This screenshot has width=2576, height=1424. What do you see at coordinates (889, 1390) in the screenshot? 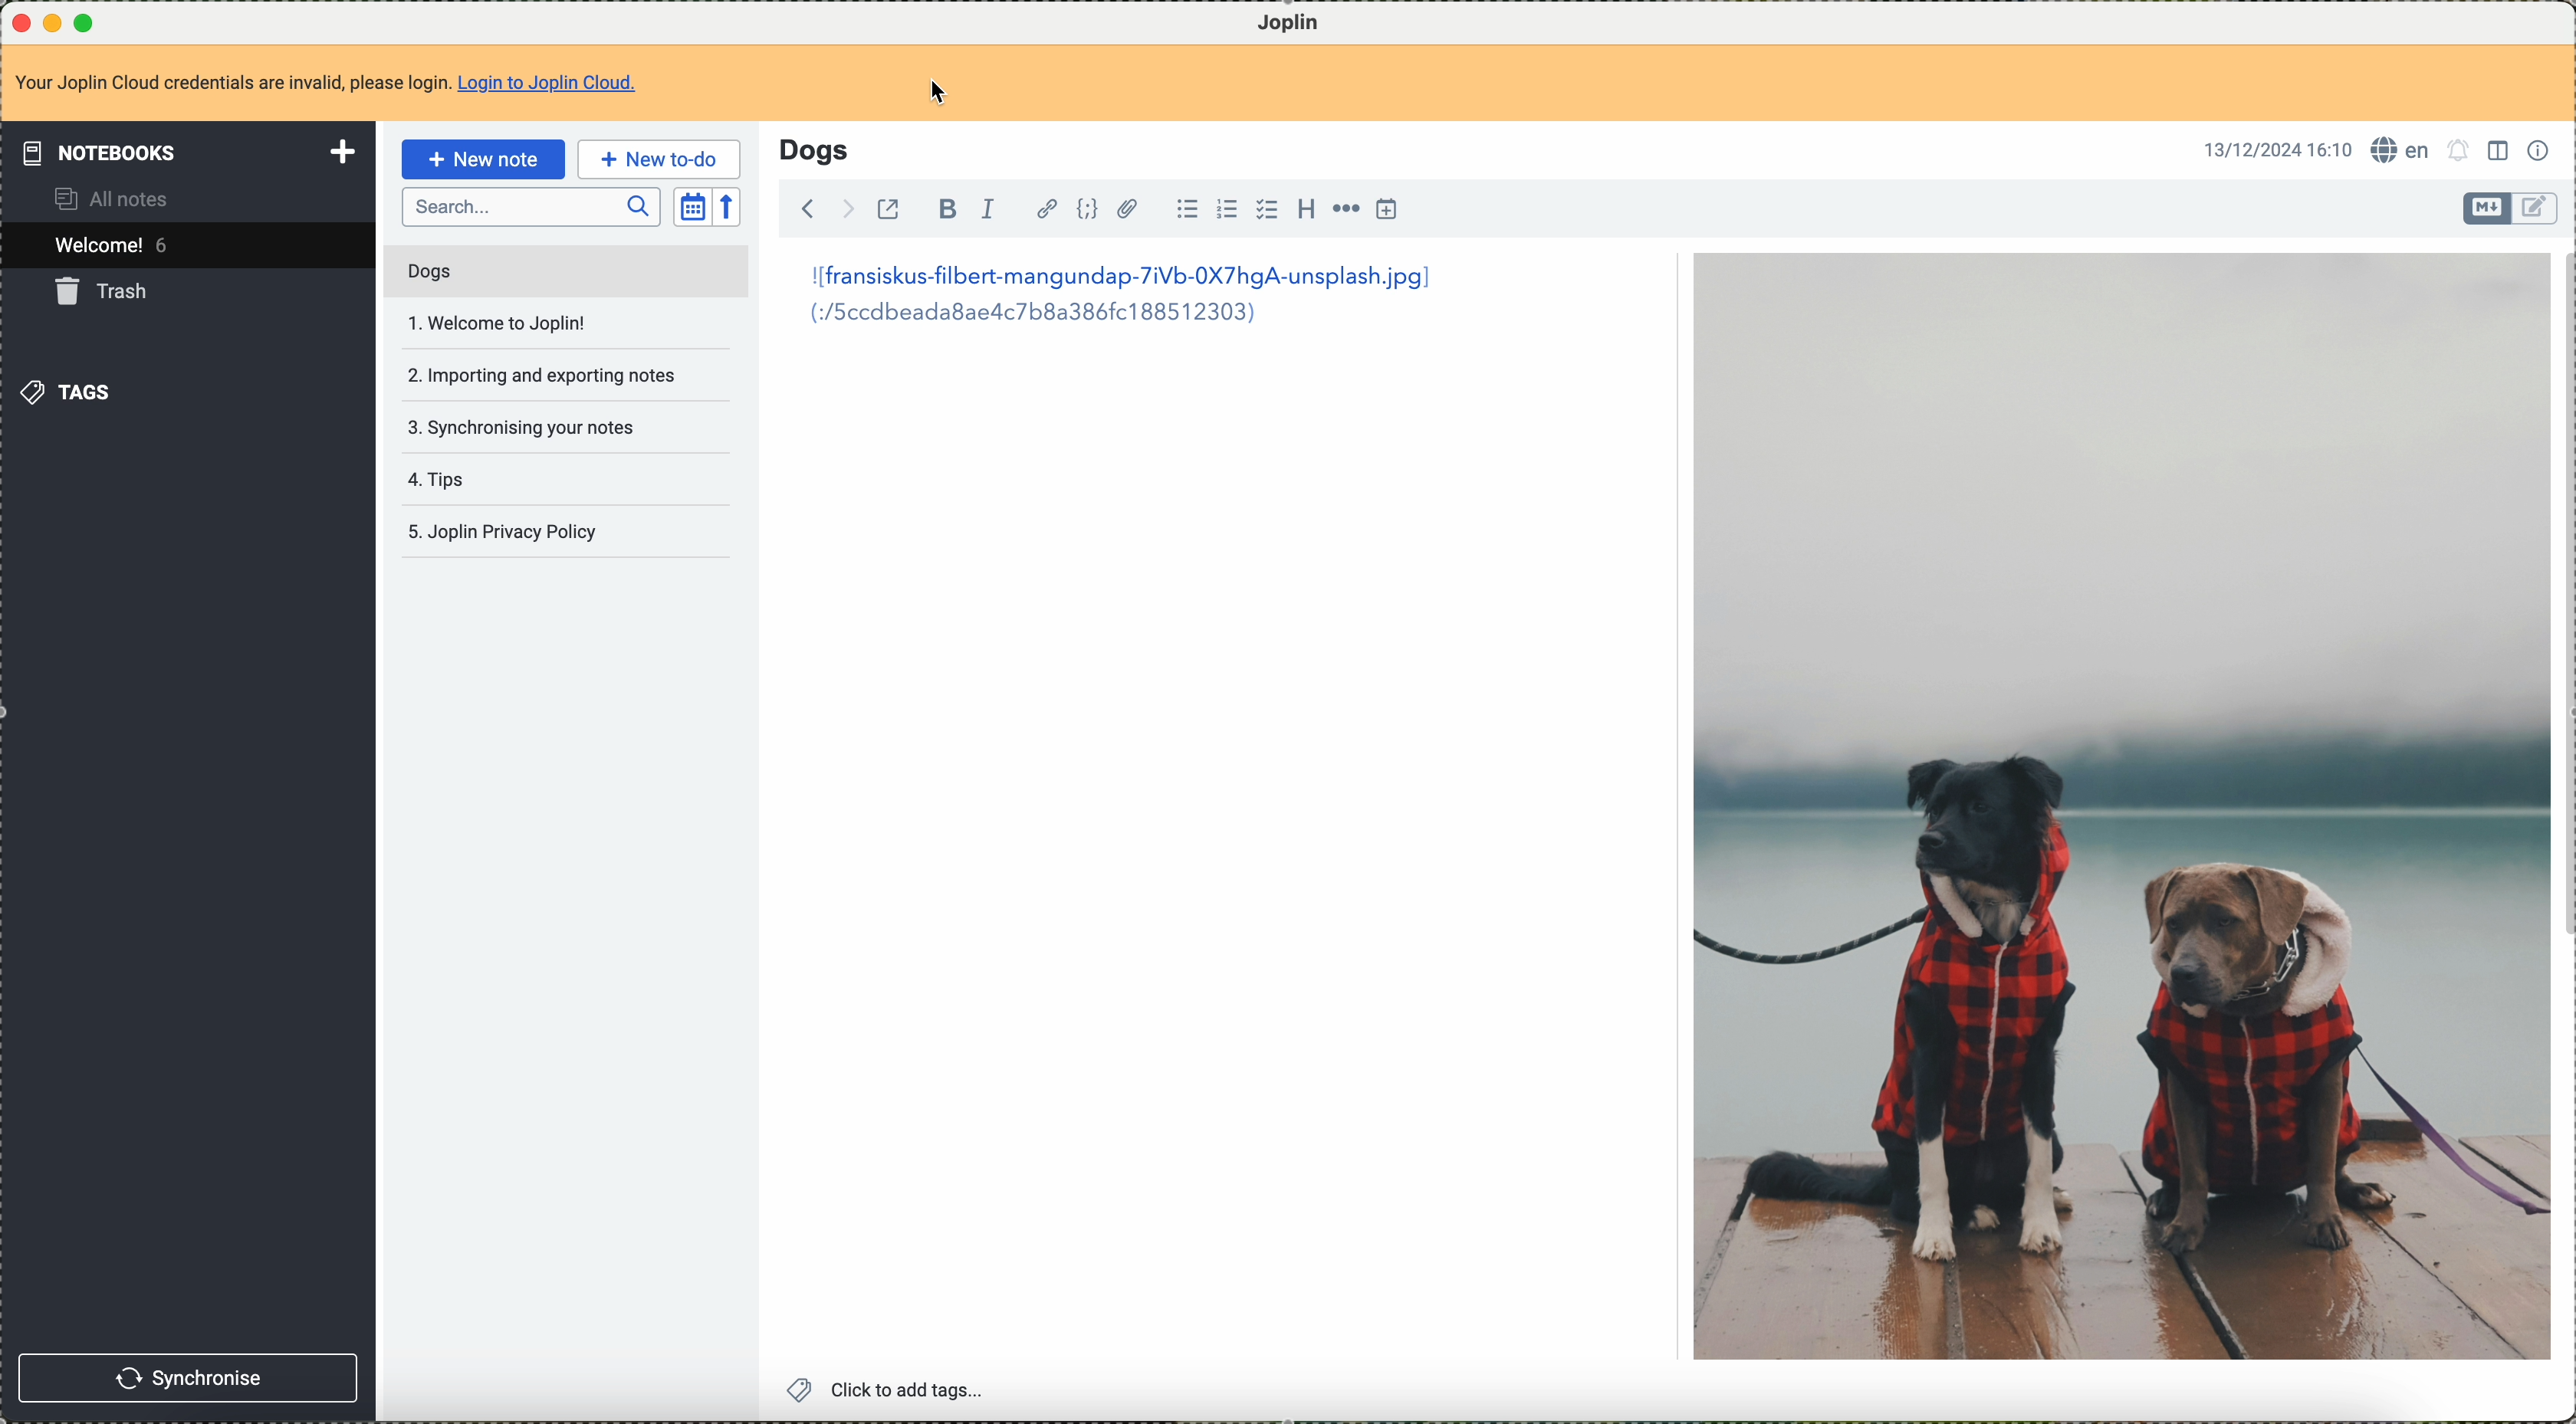
I see `click to add tags` at bounding box center [889, 1390].